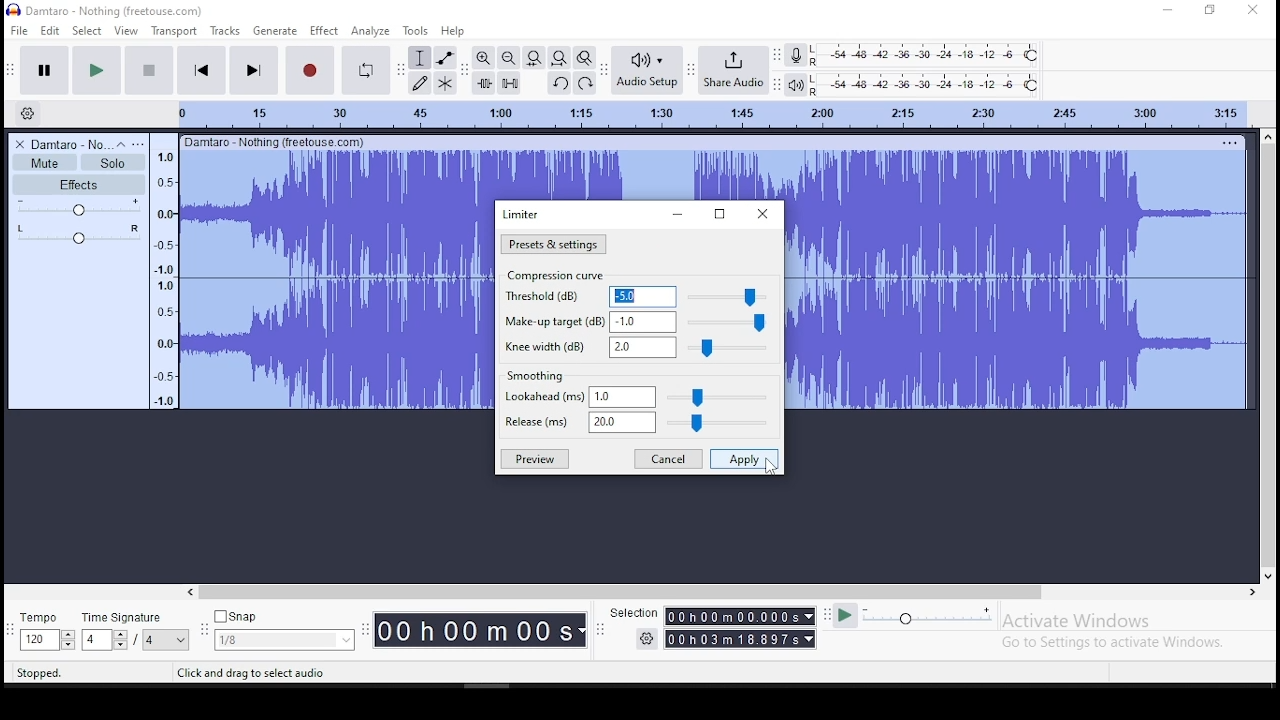  Describe the element at coordinates (1212, 9) in the screenshot. I see `restore` at that location.